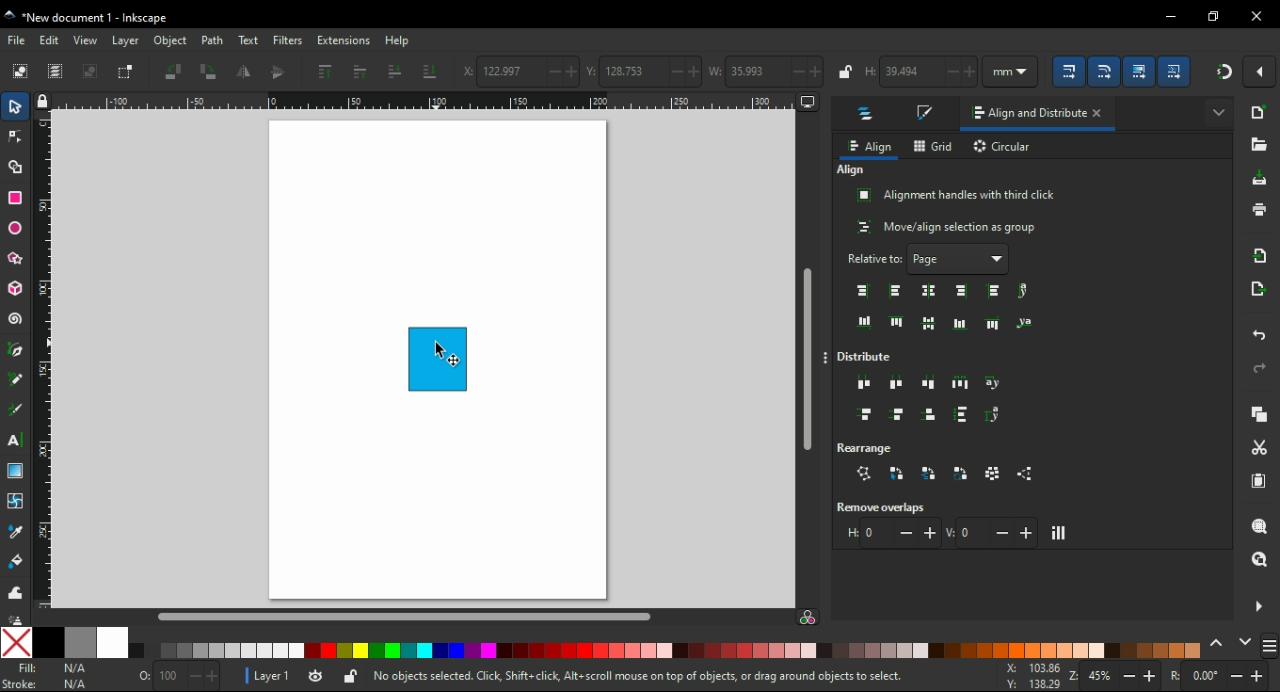 This screenshot has width=1280, height=692. Describe the element at coordinates (944, 226) in the screenshot. I see `move/align selection as a group` at that location.